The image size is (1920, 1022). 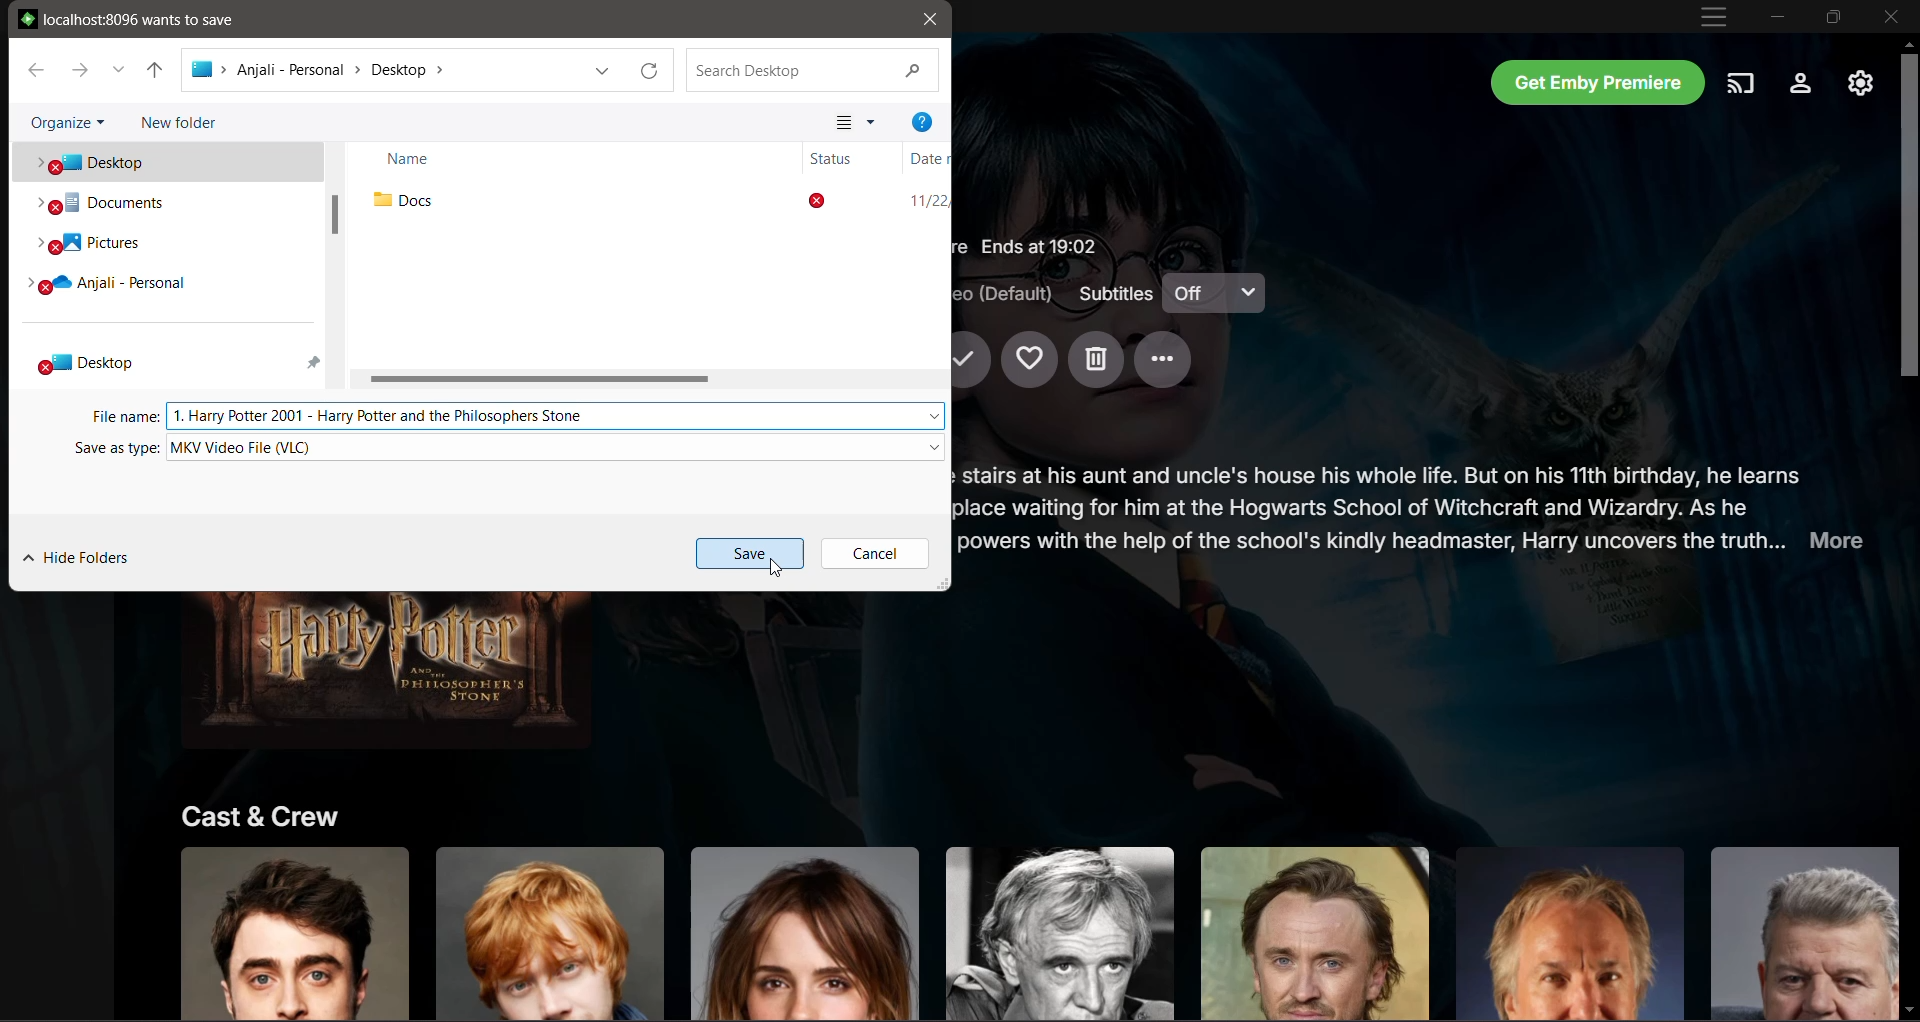 What do you see at coordinates (1029, 247) in the screenshot?
I see `Movie Details` at bounding box center [1029, 247].